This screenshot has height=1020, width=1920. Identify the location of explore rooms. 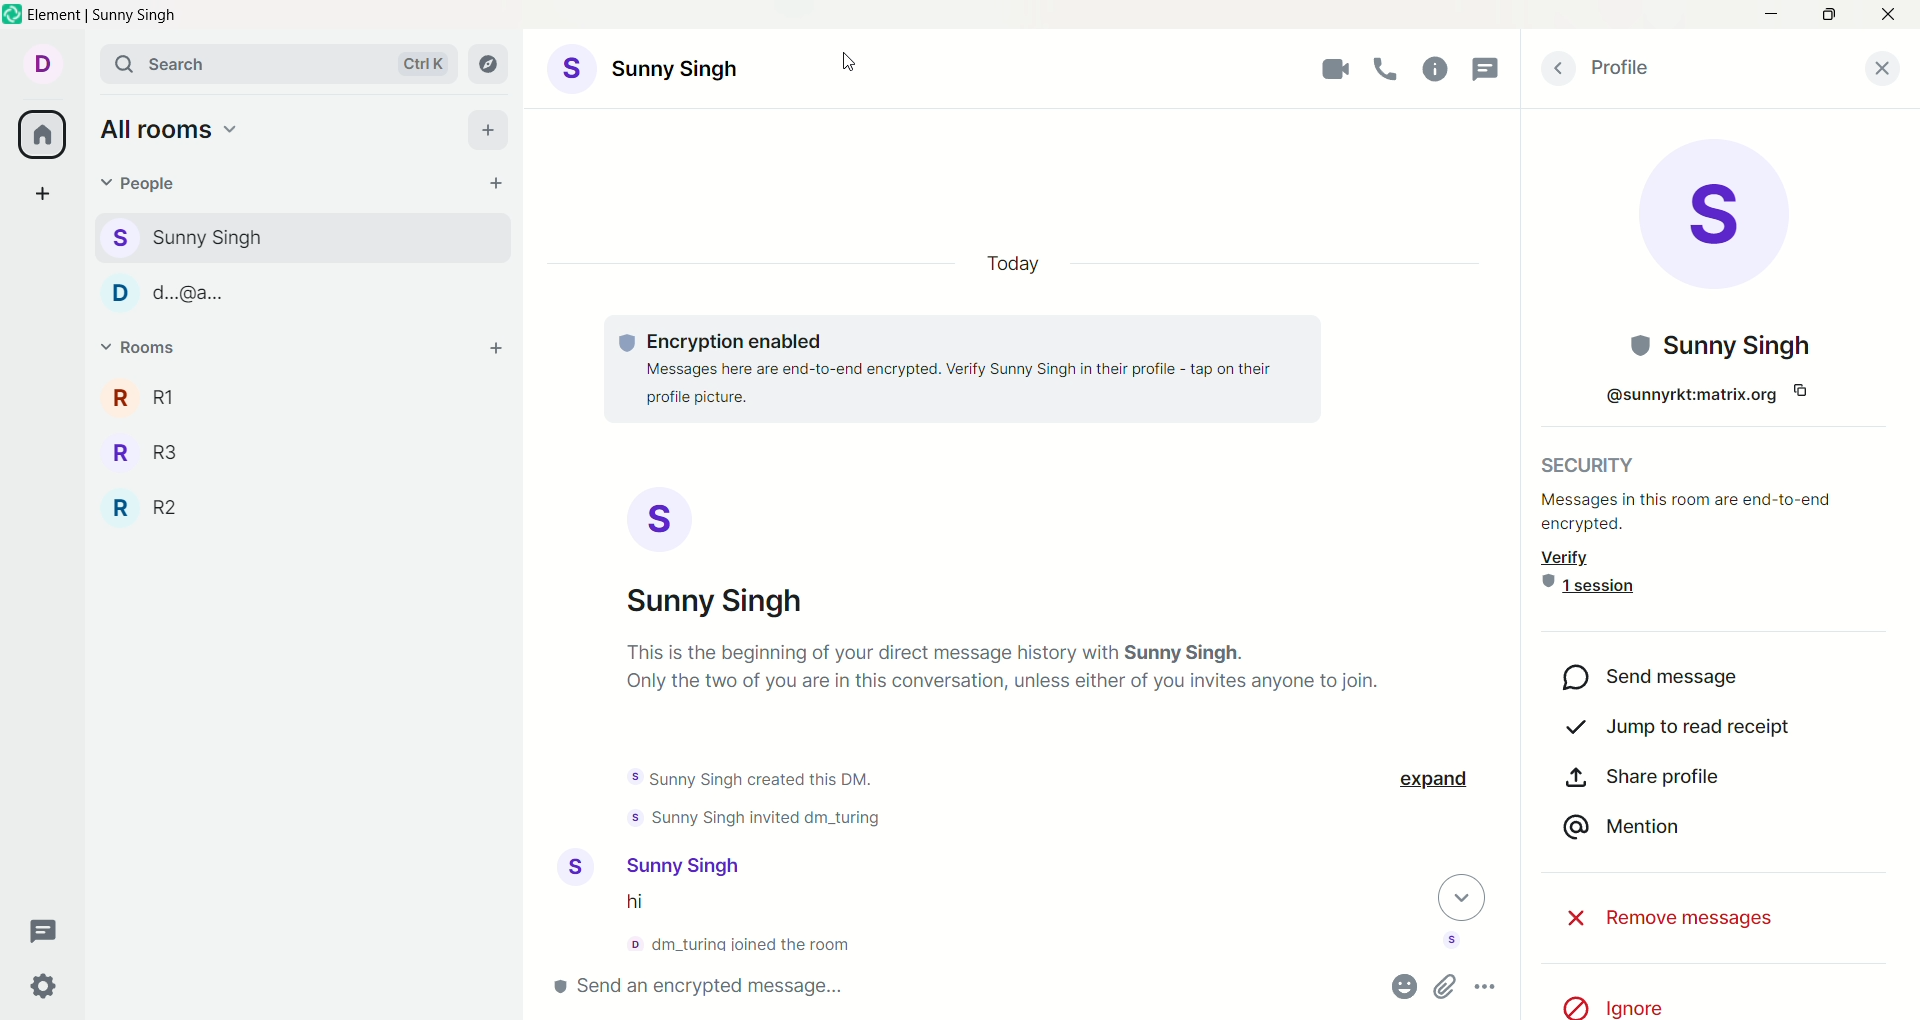
(494, 65).